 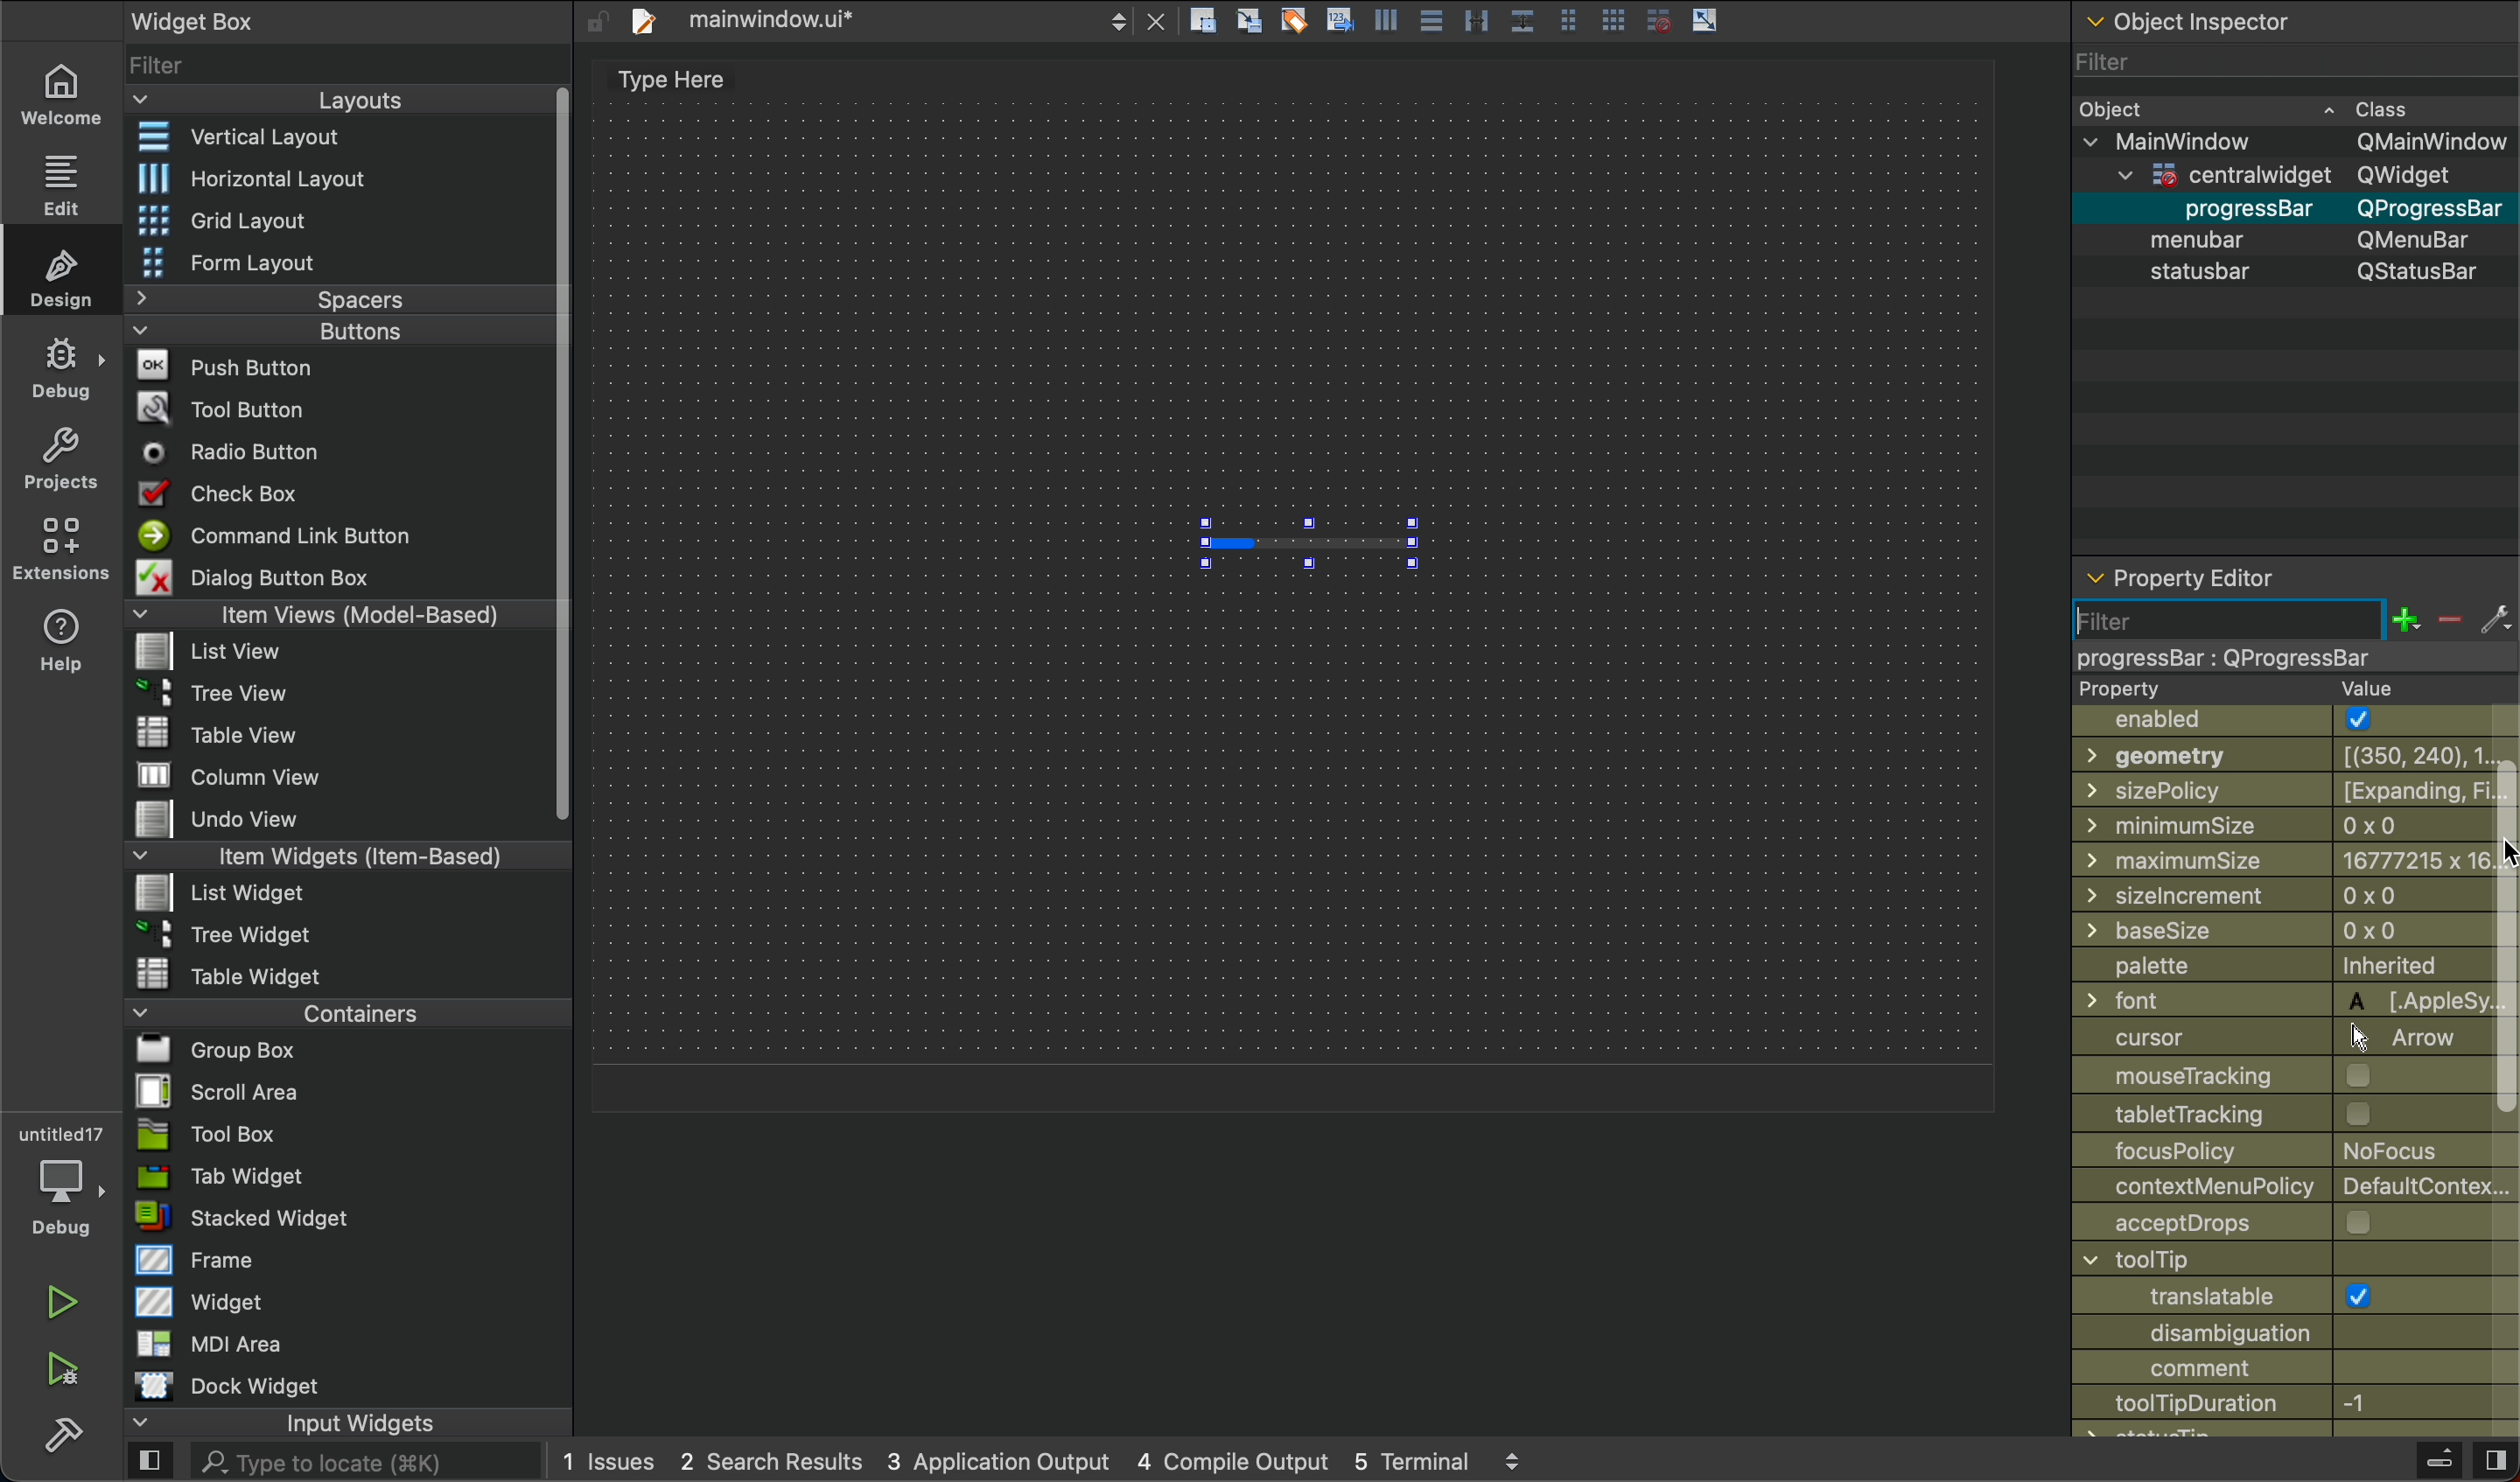 What do you see at coordinates (2187, 570) in the screenshot?
I see `property editor` at bounding box center [2187, 570].